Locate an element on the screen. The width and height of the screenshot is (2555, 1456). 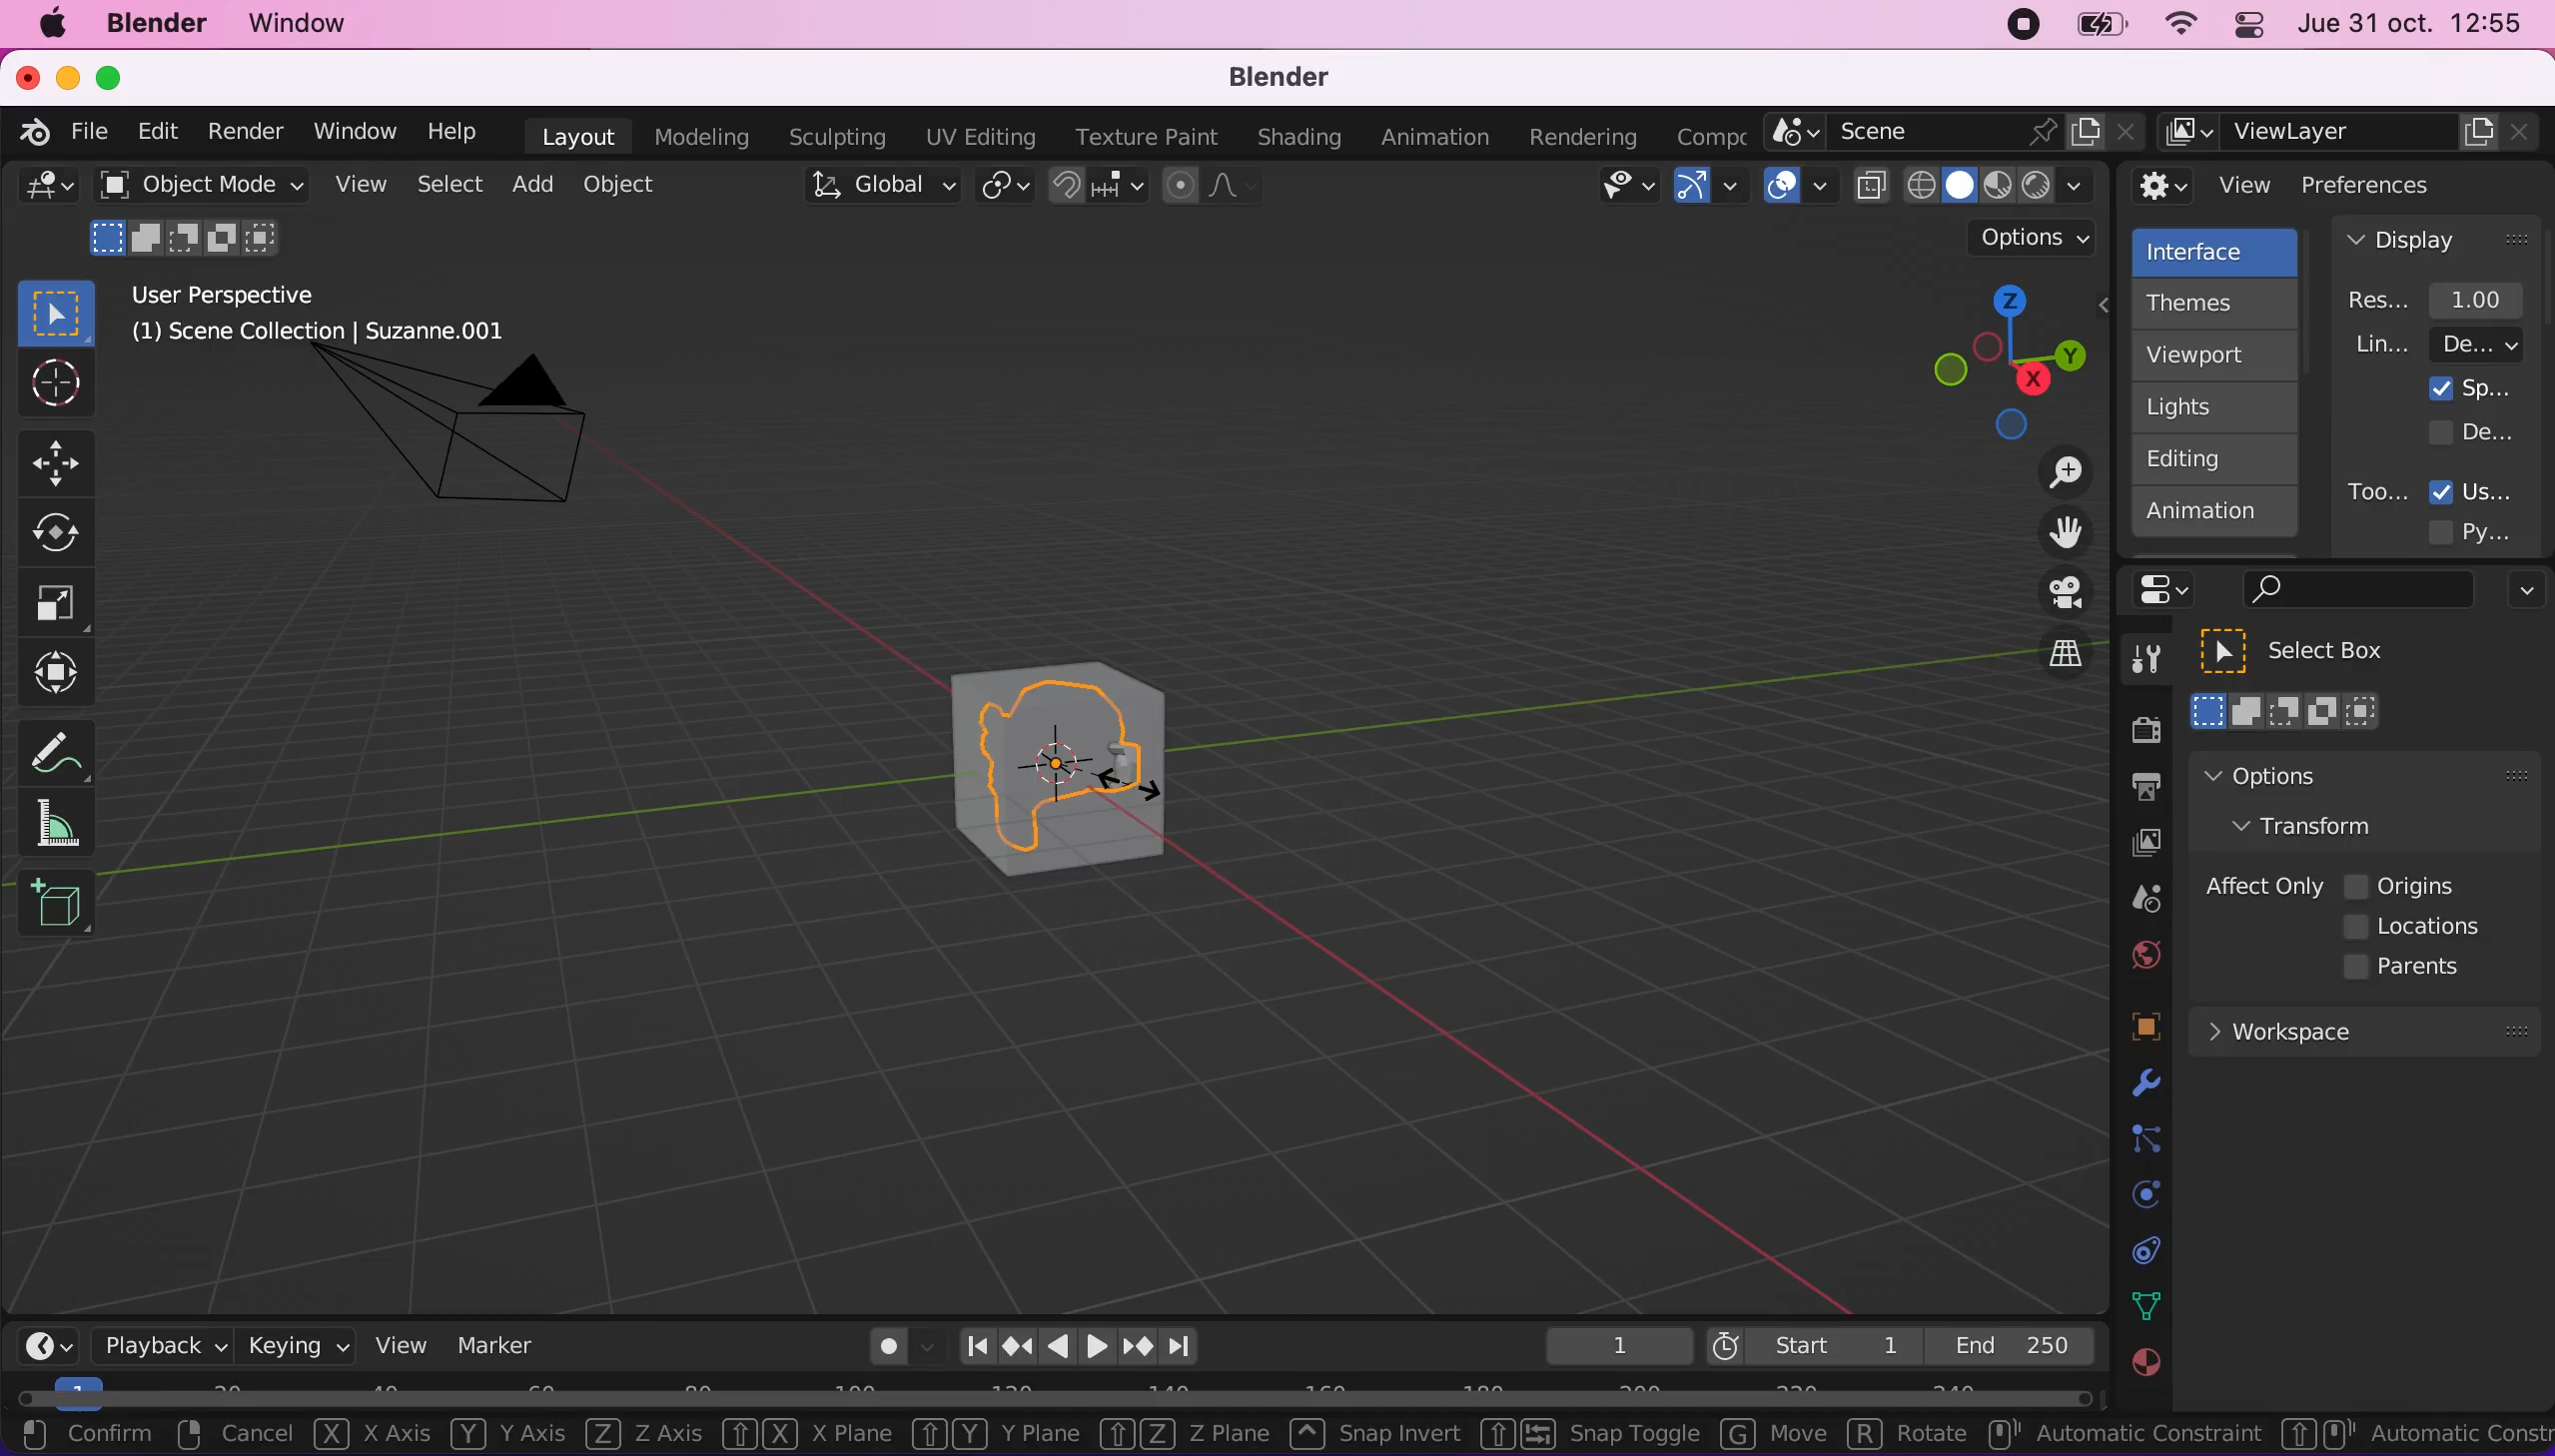
splash screen is located at coordinates (2471, 388).